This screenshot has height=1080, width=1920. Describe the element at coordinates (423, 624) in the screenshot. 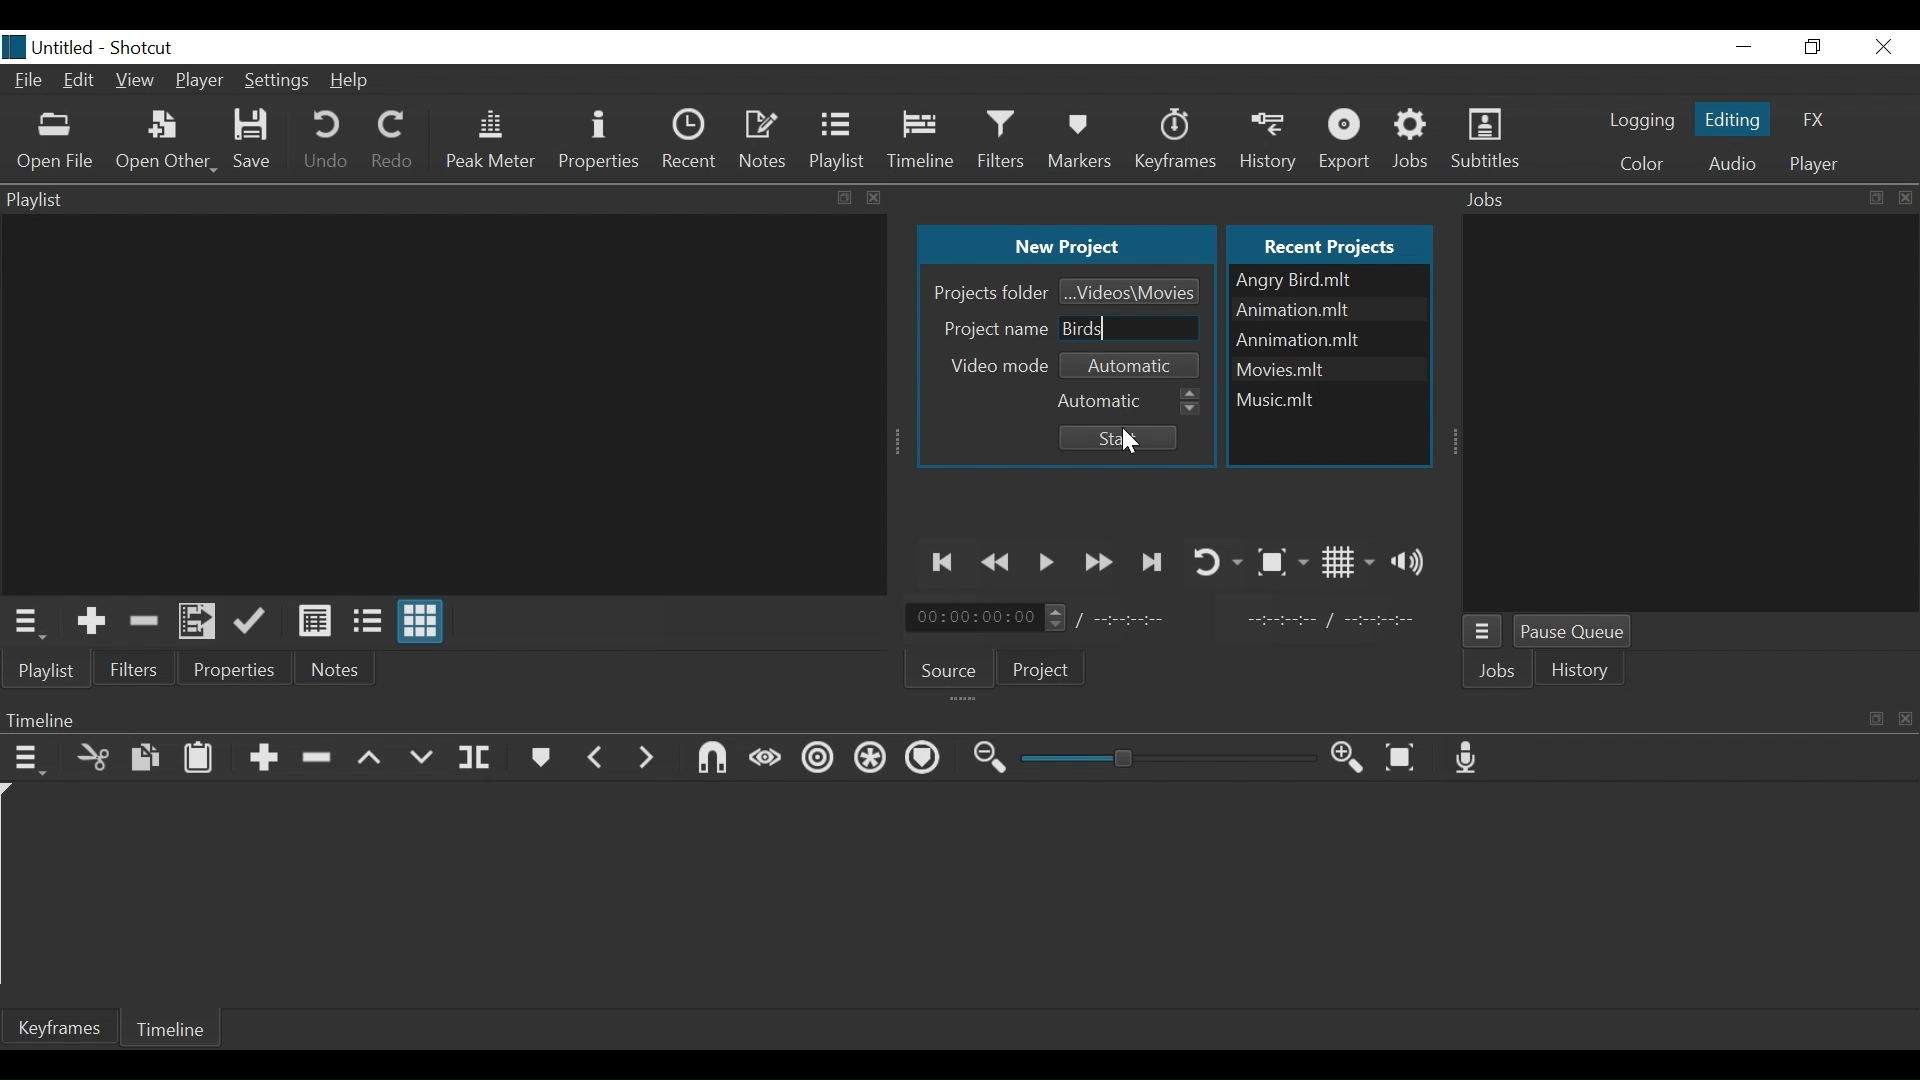

I see `View as icons` at that location.